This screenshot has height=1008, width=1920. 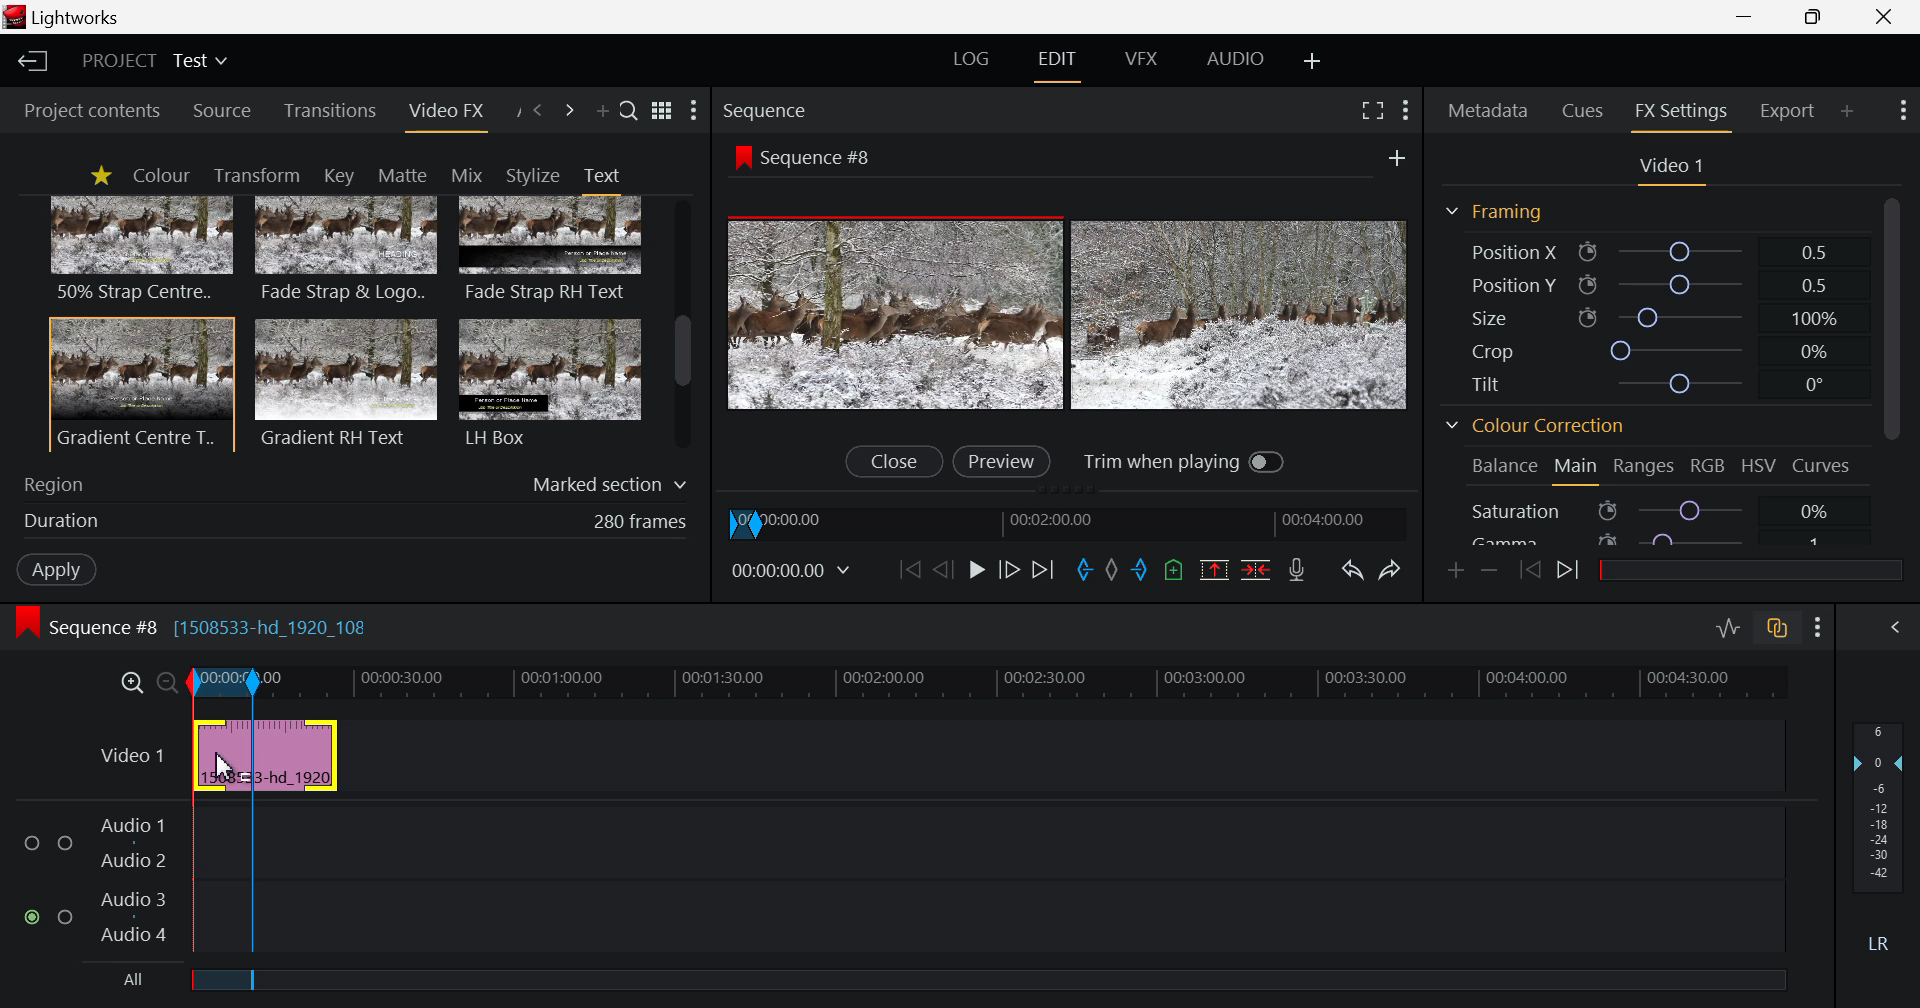 I want to click on Mix, so click(x=473, y=174).